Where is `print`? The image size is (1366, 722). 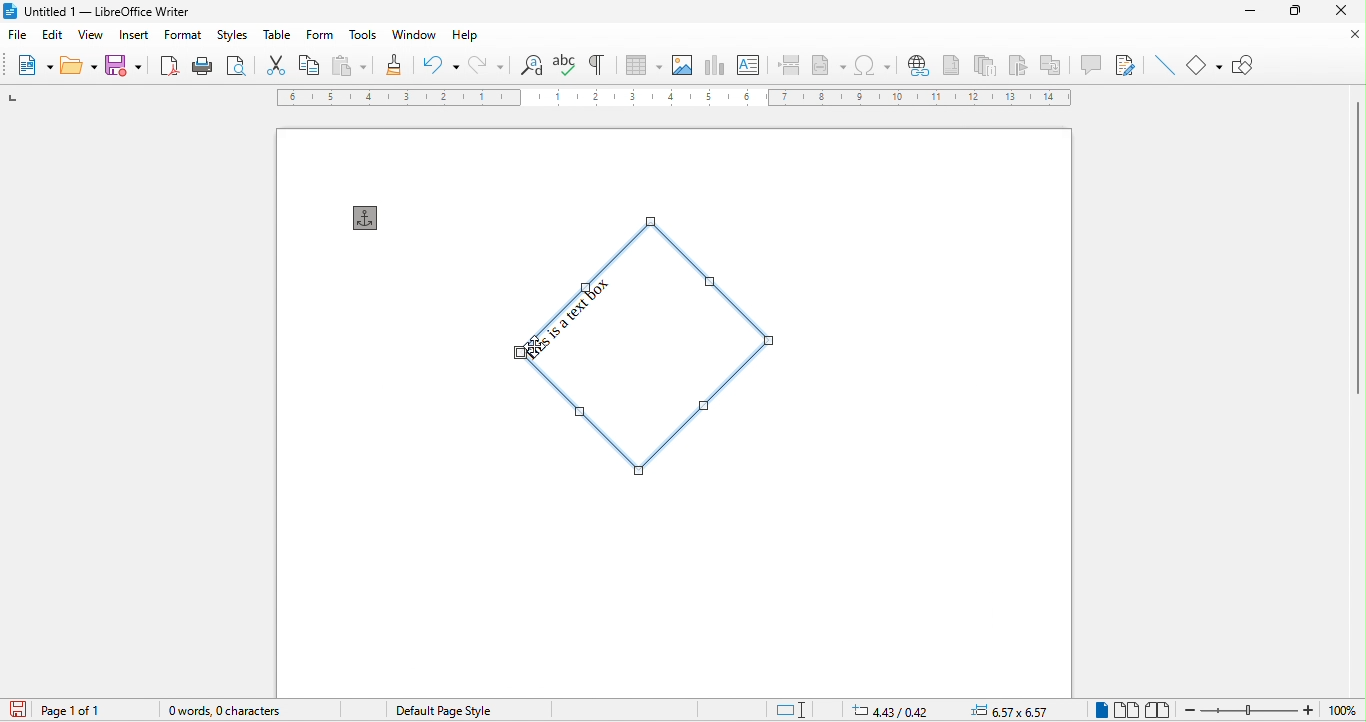
print is located at coordinates (200, 65).